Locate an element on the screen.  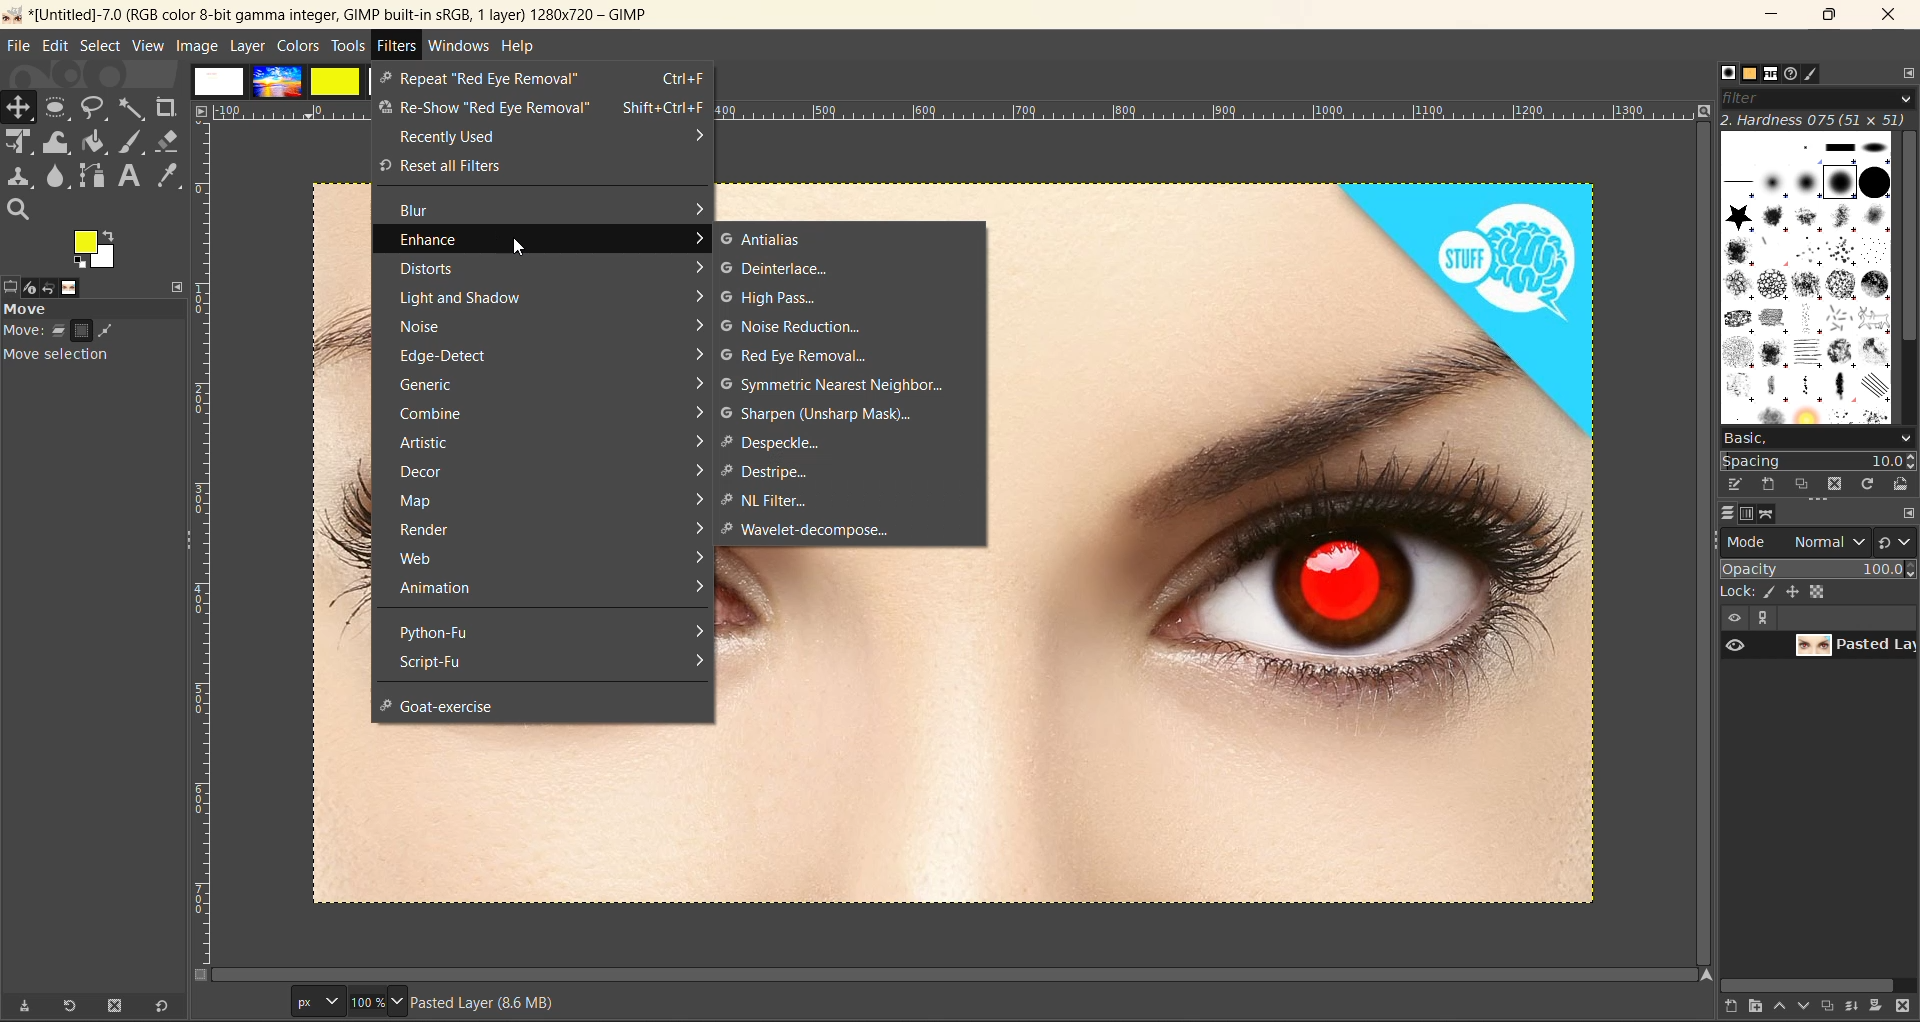
edit is located at coordinates (52, 46).